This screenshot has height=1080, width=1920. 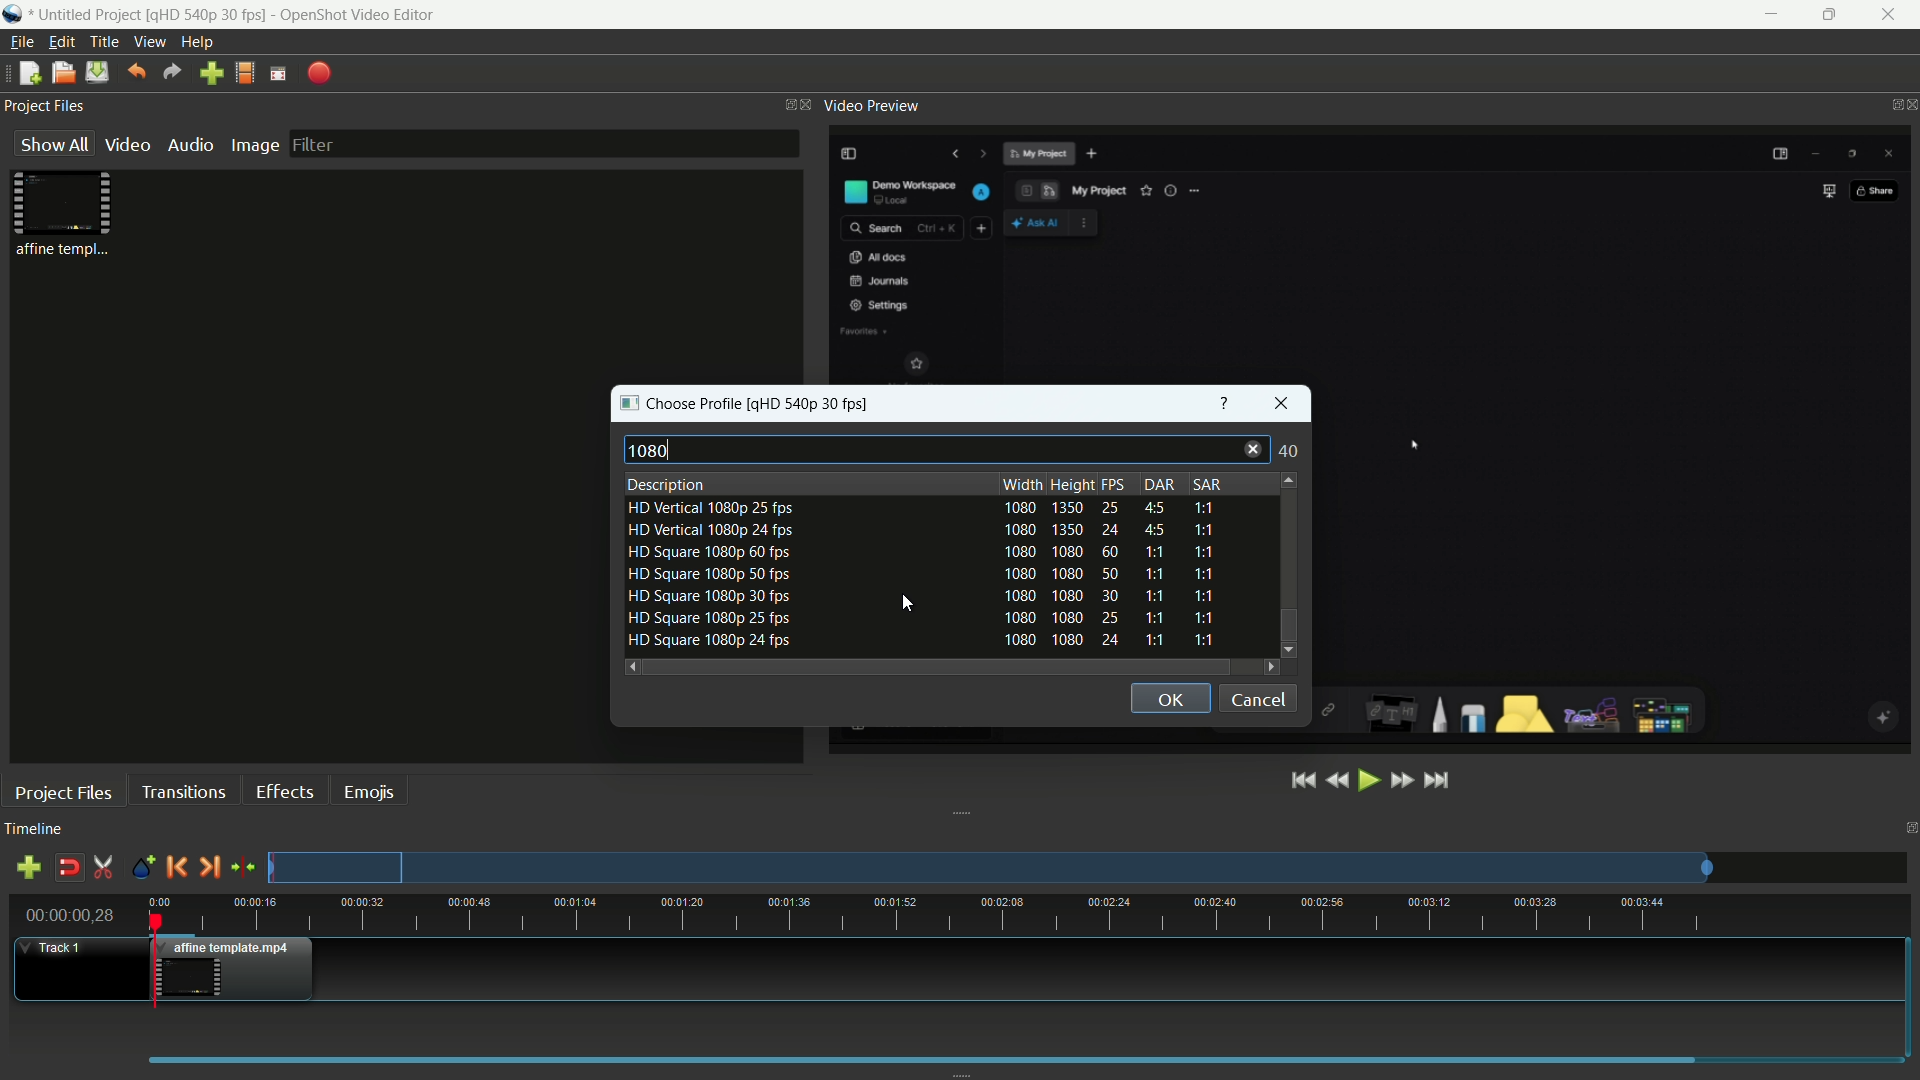 I want to click on video preview, so click(x=871, y=105).